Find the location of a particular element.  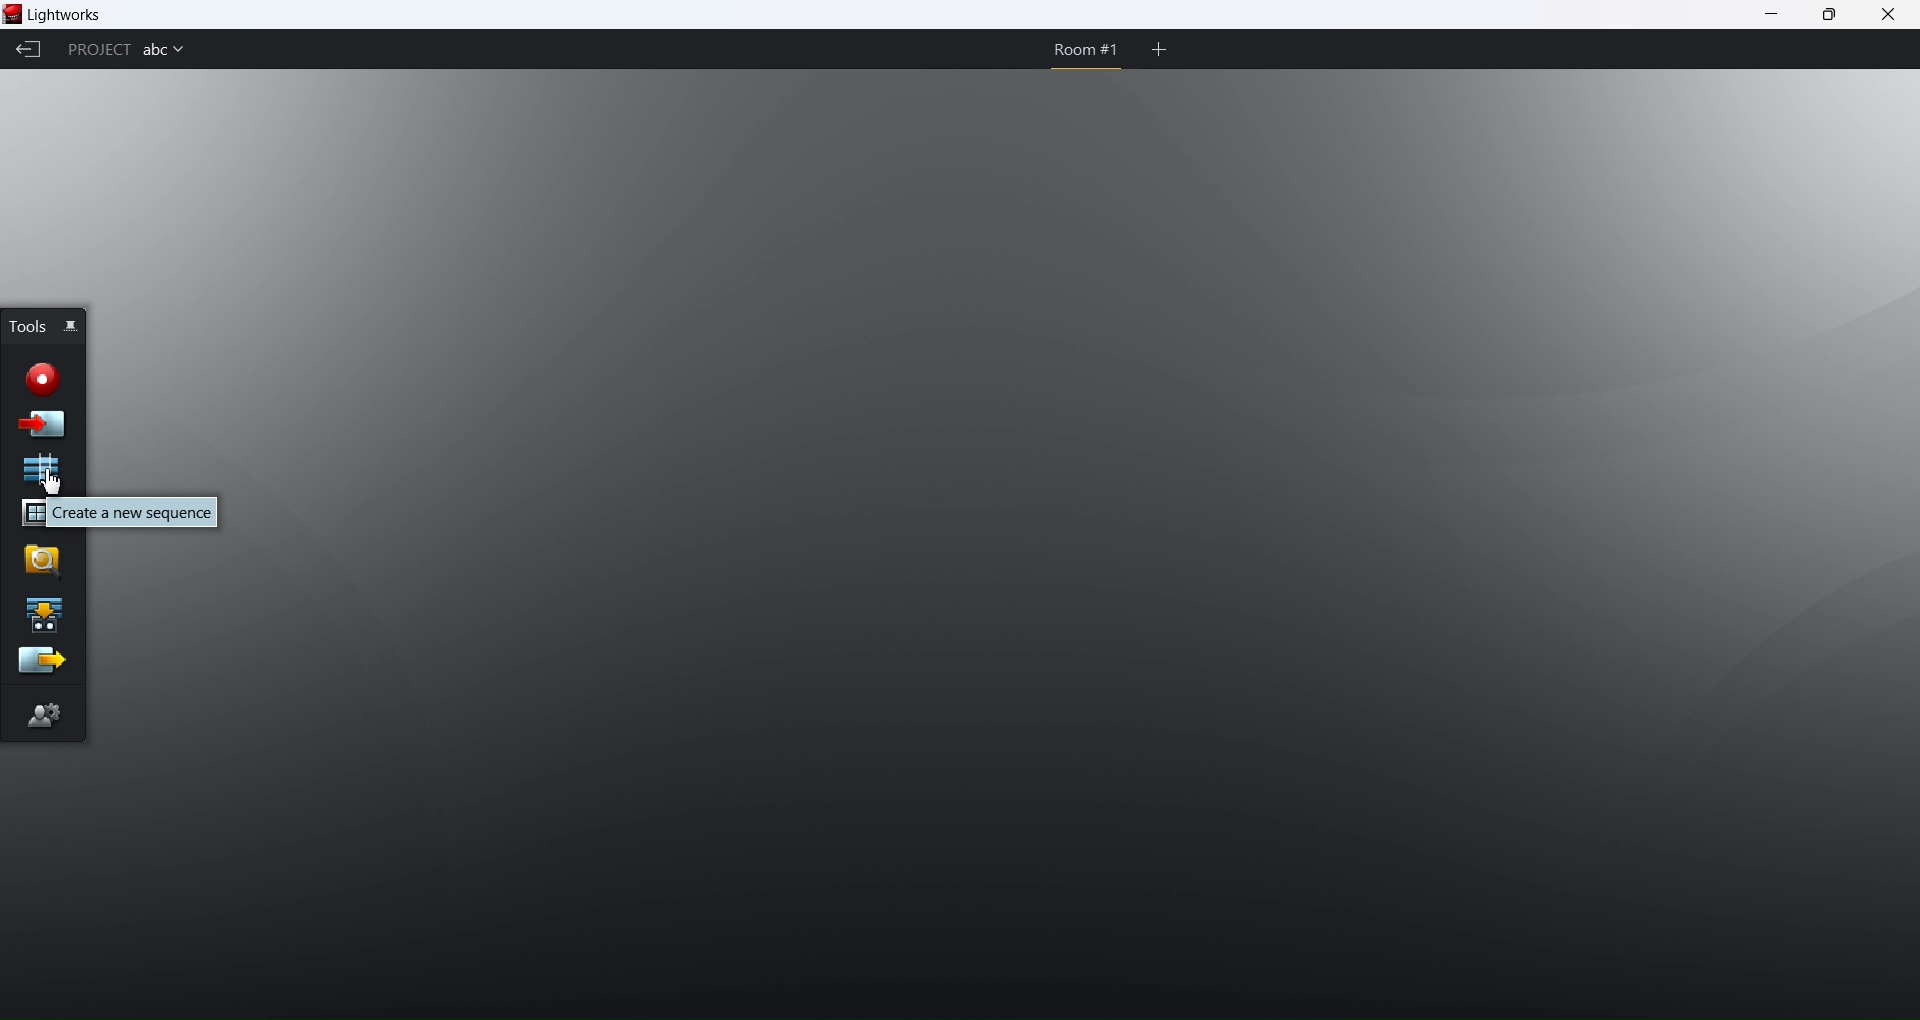

back is located at coordinates (26, 54).